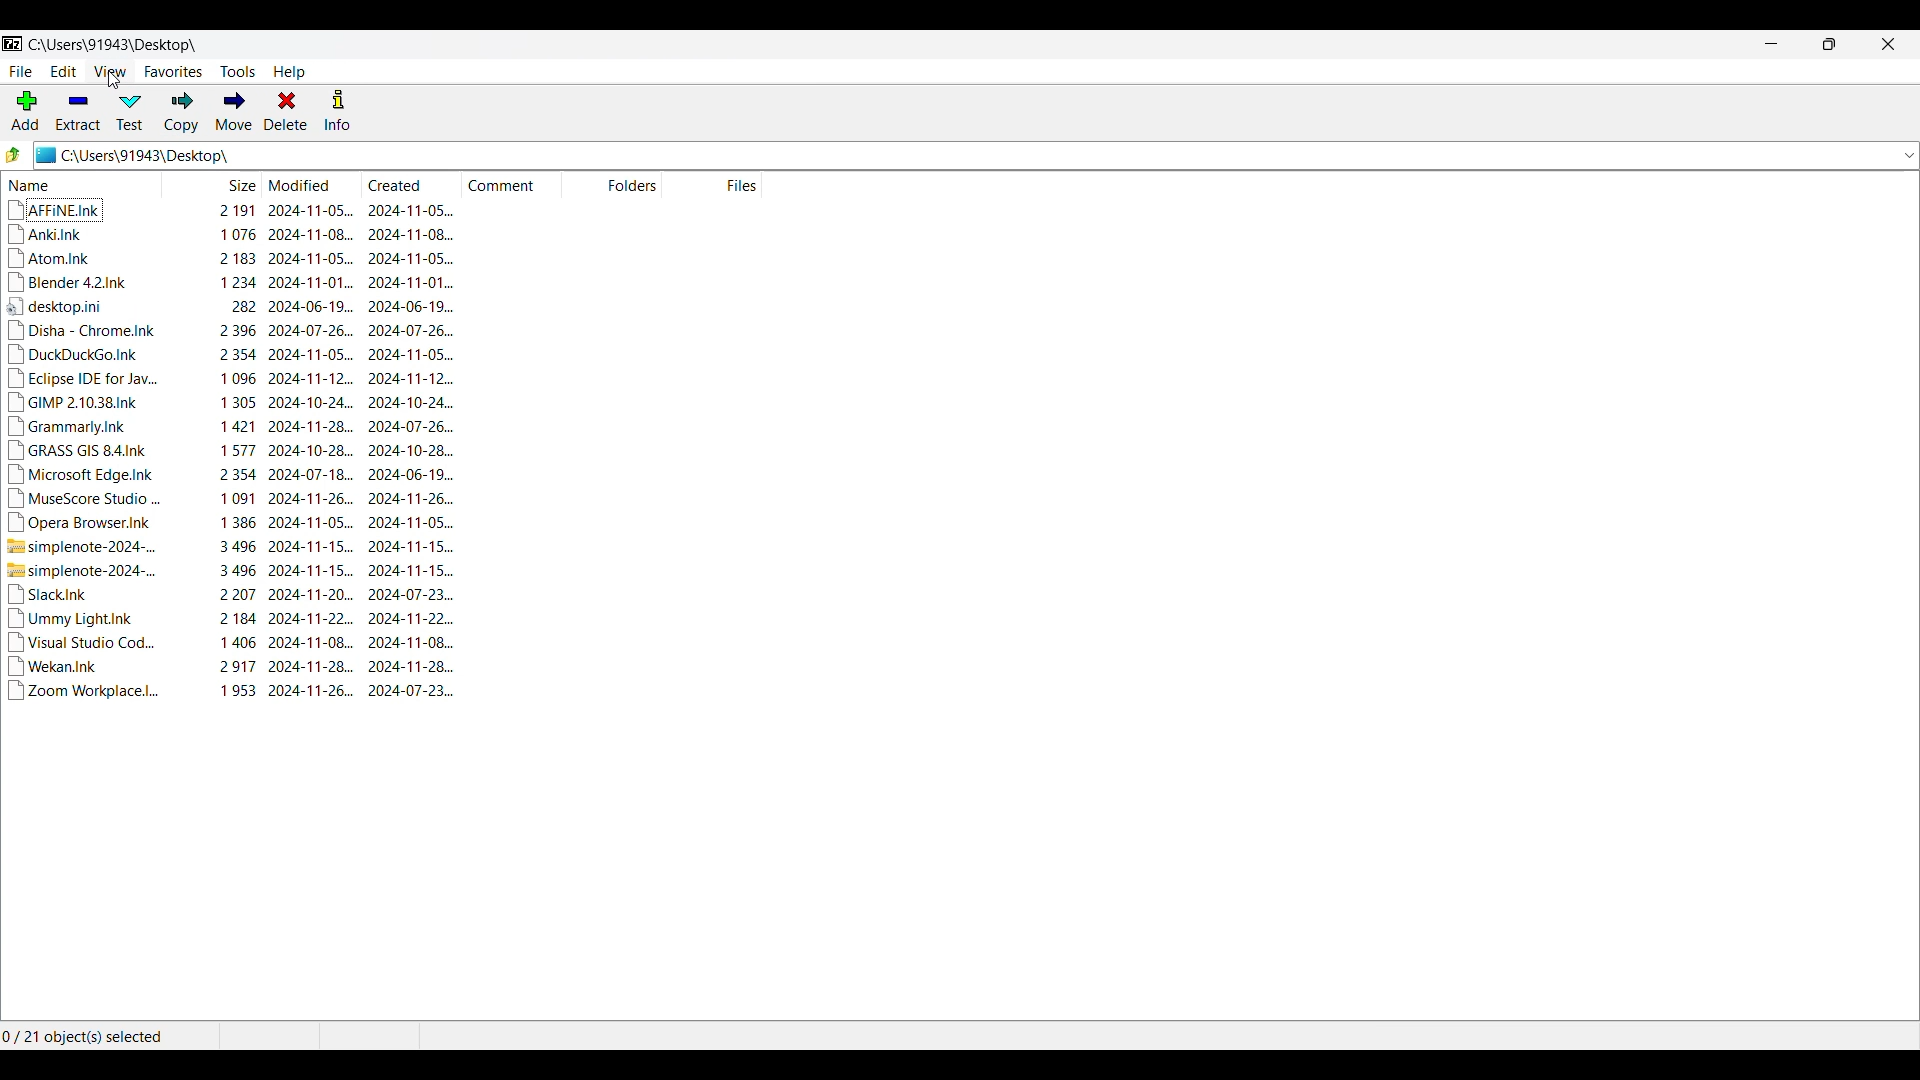  What do you see at coordinates (26, 110) in the screenshot?
I see `Add` at bounding box center [26, 110].